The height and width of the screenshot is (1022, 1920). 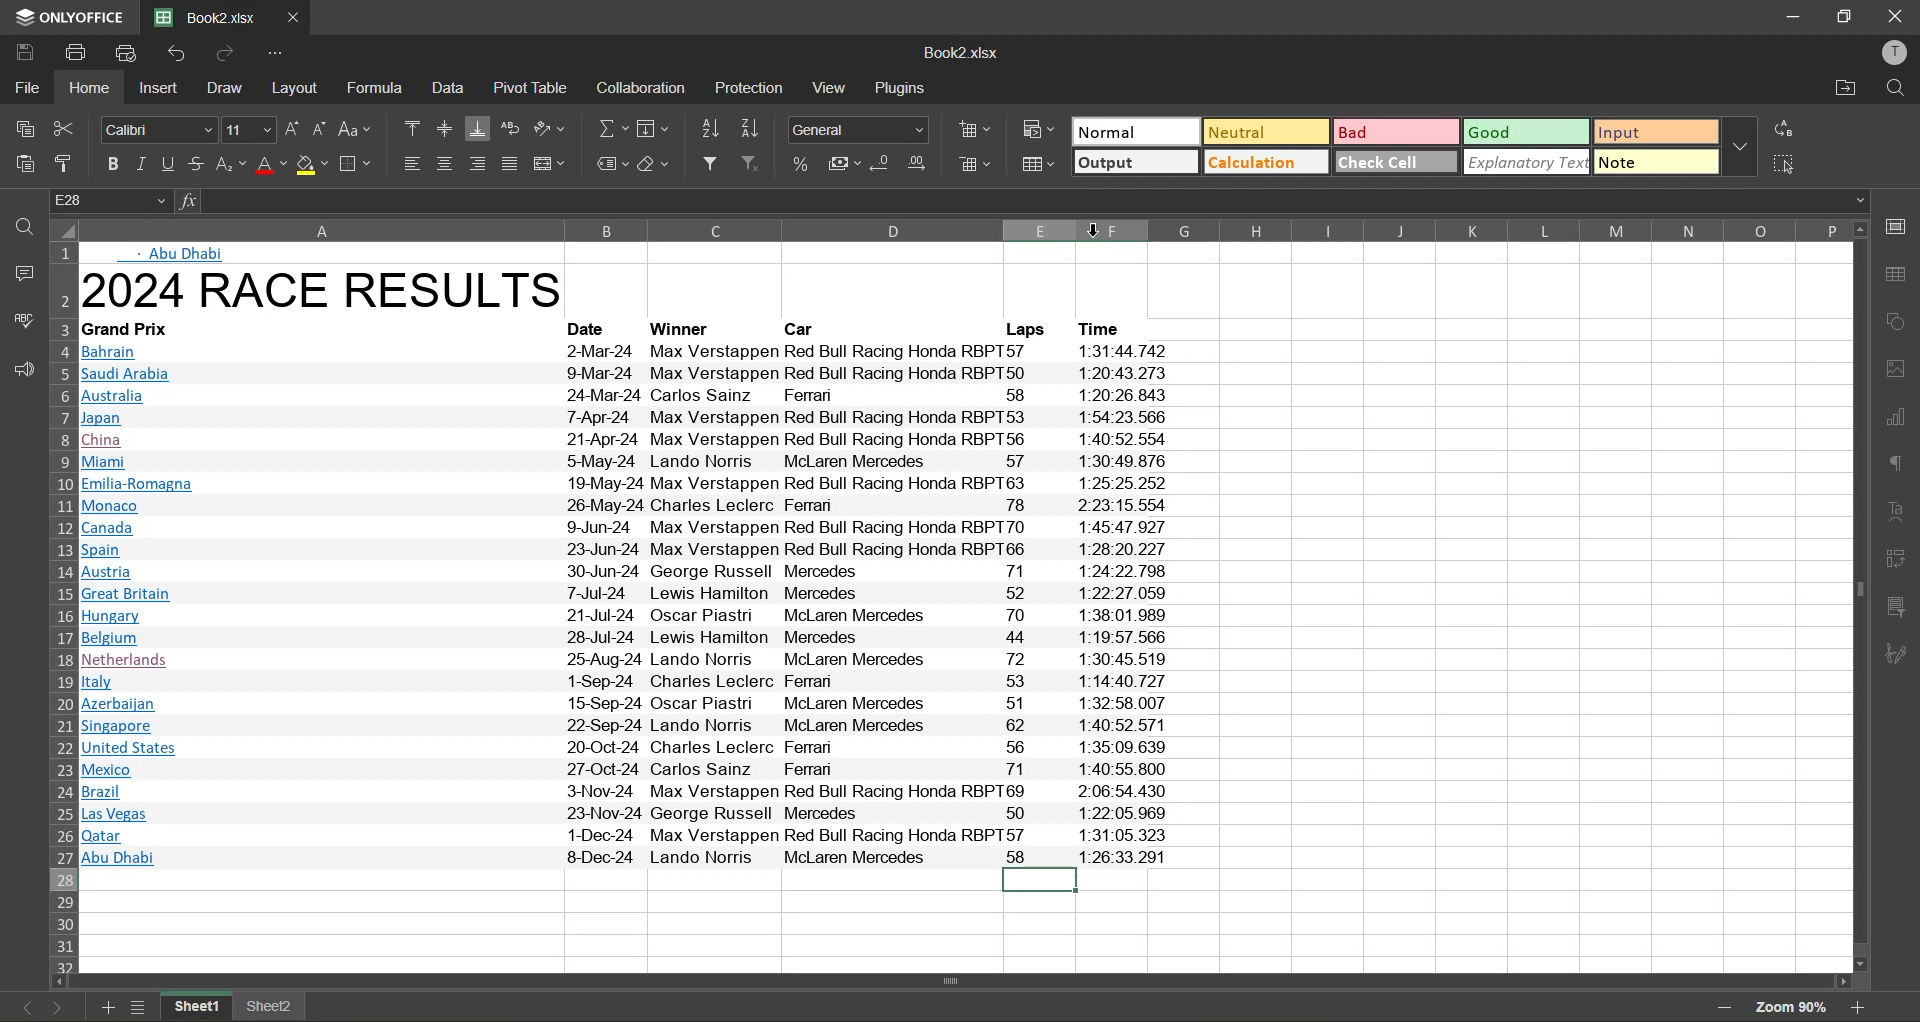 I want to click on zoom out, so click(x=1727, y=1007).